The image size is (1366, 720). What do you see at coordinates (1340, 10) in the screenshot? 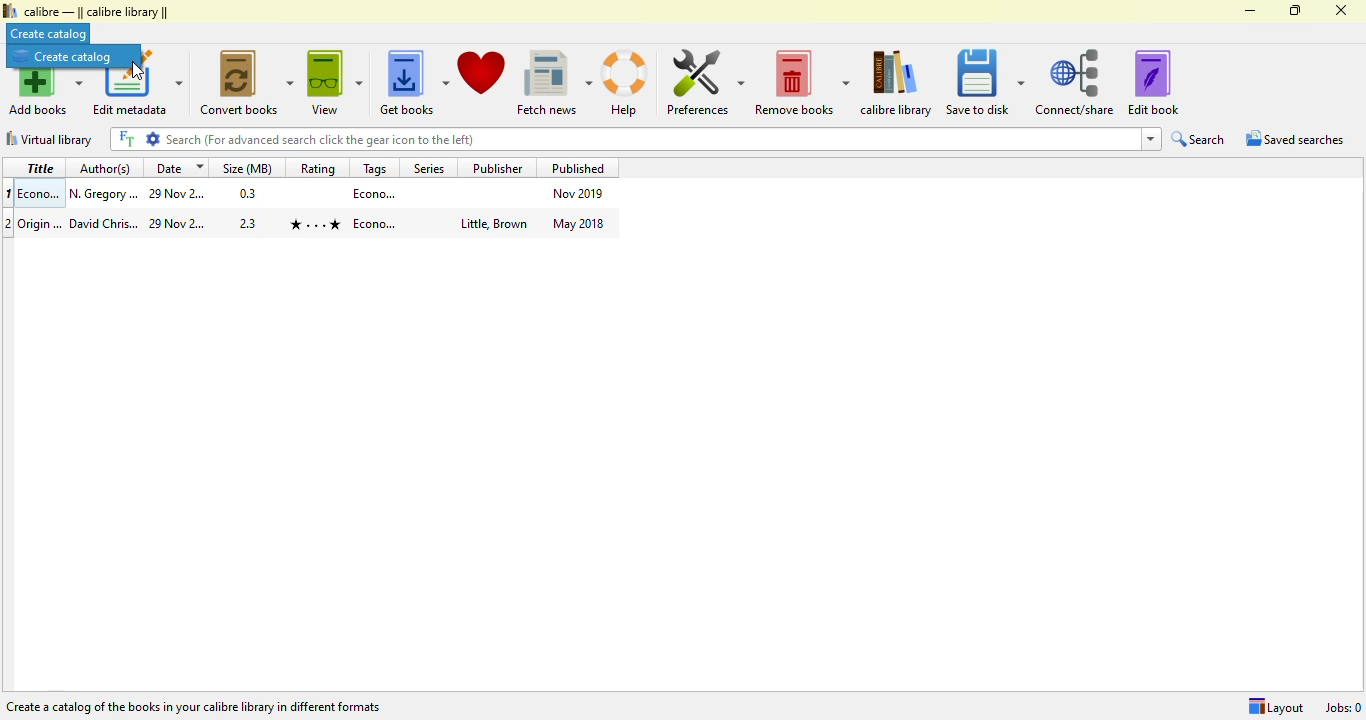
I see `close` at bounding box center [1340, 10].